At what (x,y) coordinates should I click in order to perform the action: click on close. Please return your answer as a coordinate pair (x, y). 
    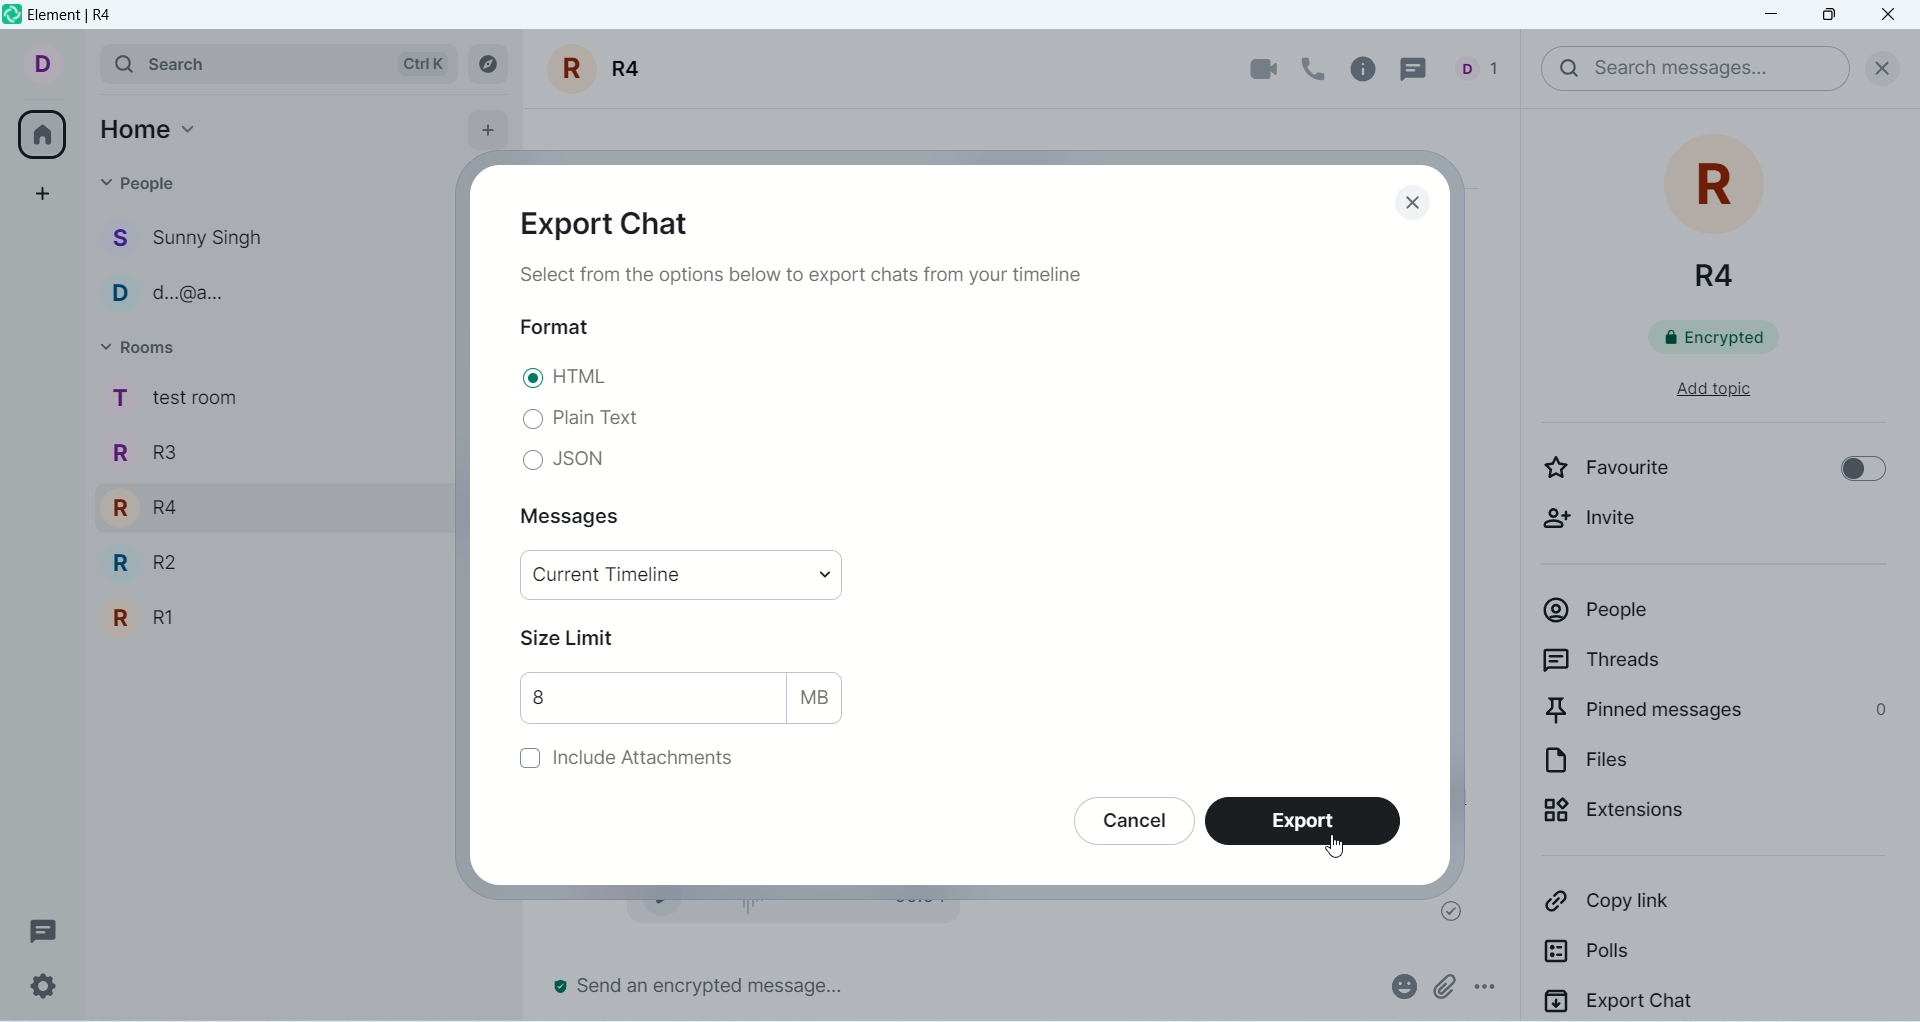
    Looking at the image, I should click on (1891, 16).